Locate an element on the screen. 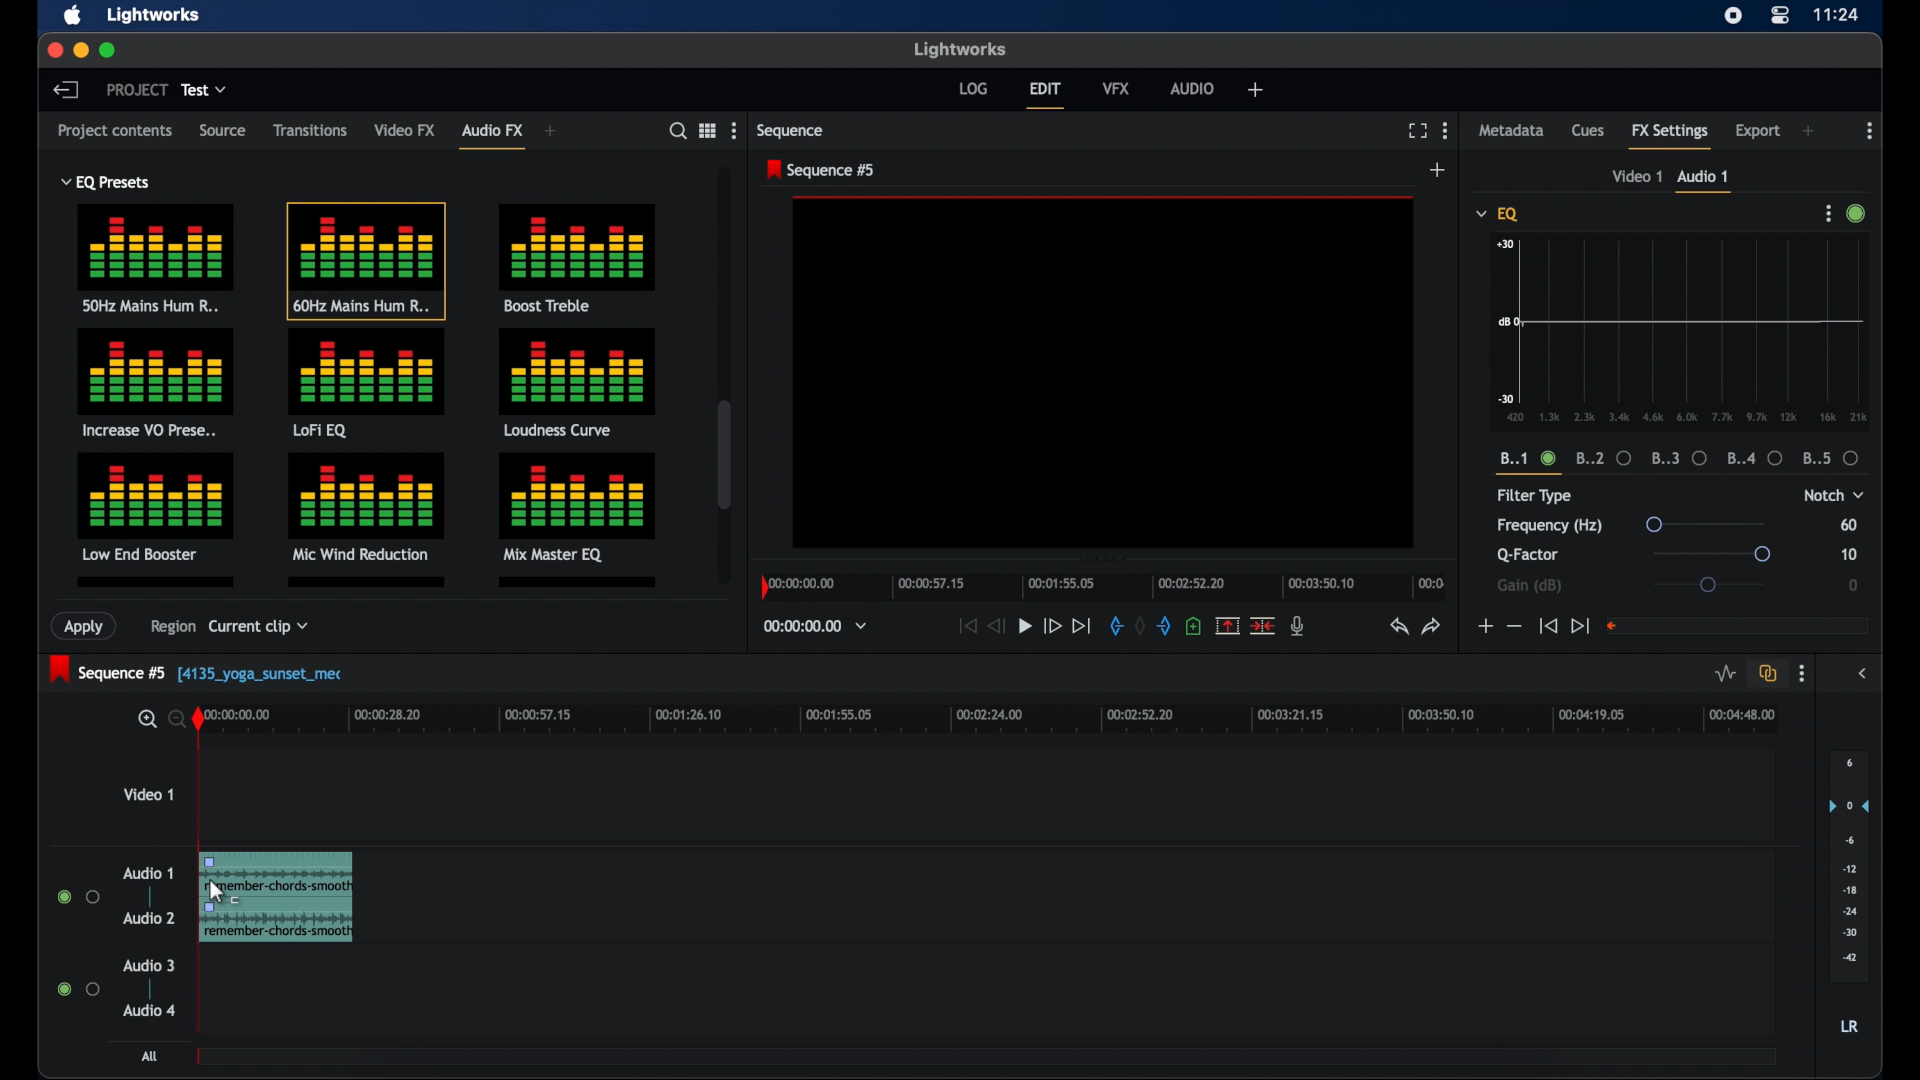 The image size is (1920, 1080). sequence 5 is located at coordinates (198, 671).